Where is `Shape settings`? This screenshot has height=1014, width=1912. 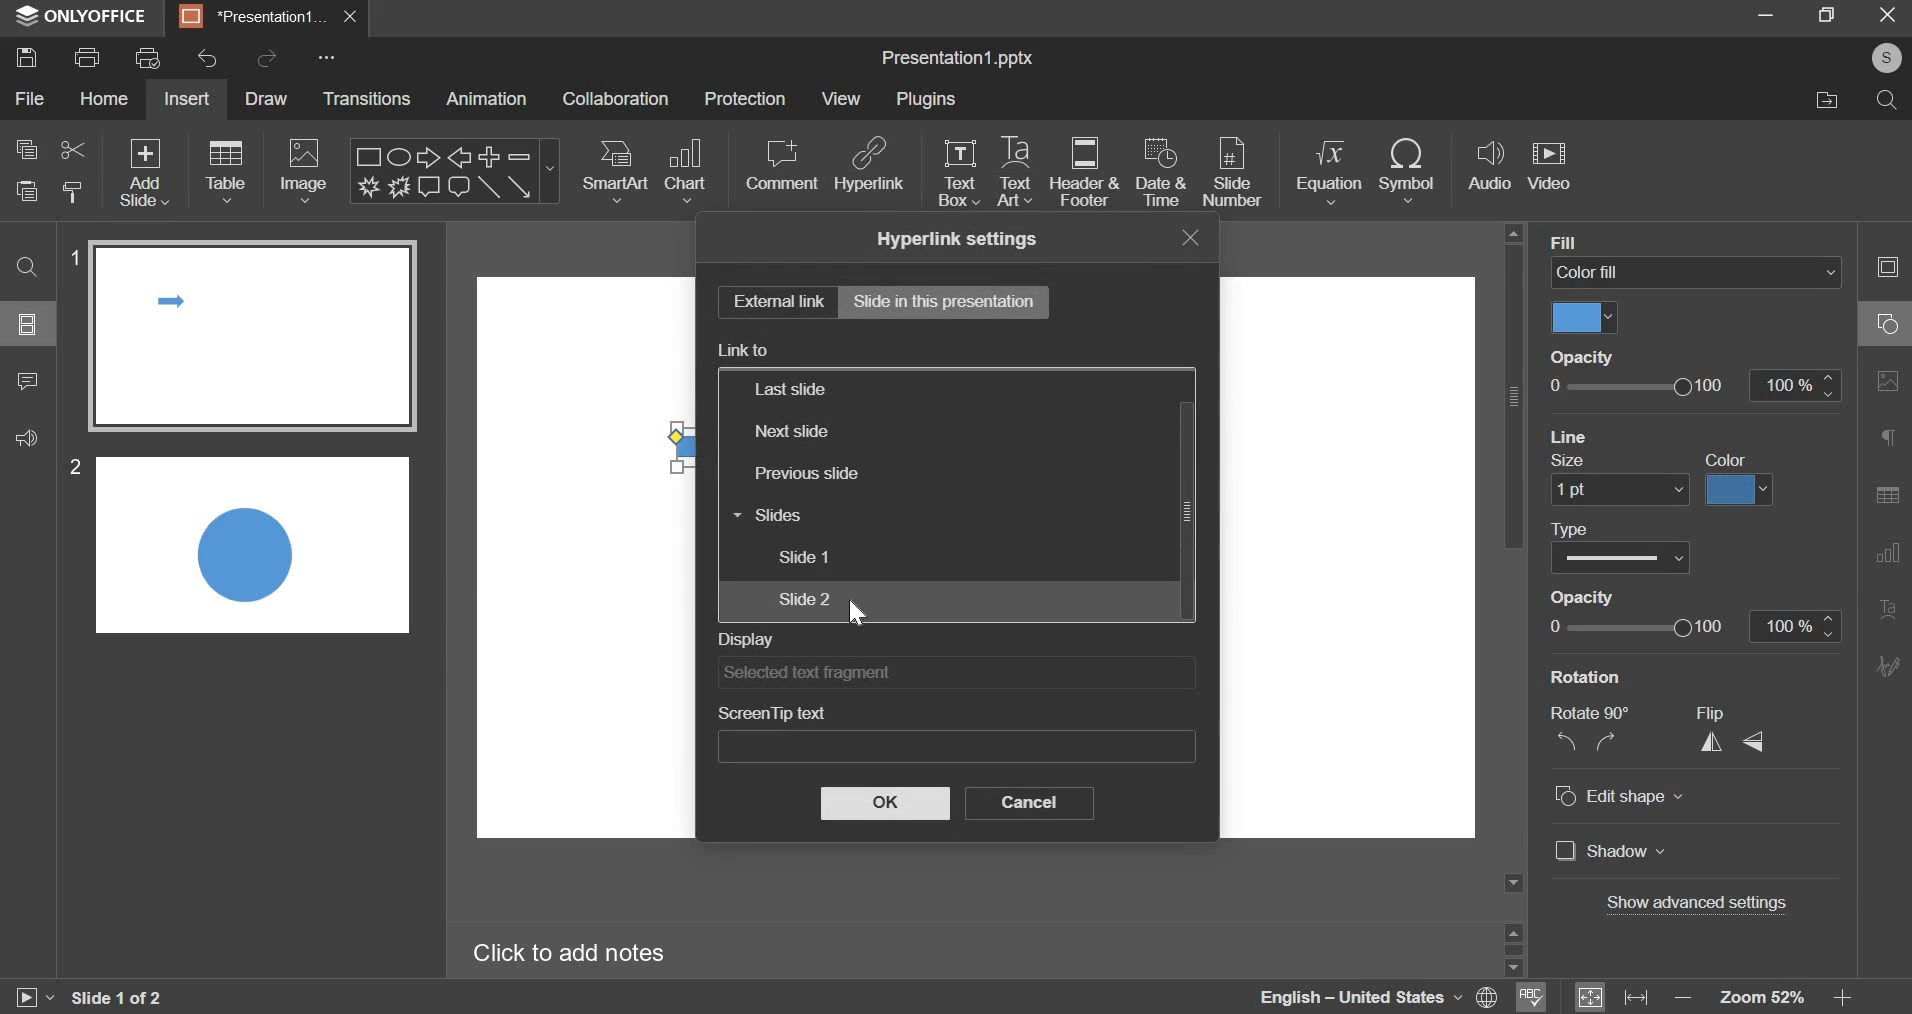
Shape settings is located at coordinates (1885, 320).